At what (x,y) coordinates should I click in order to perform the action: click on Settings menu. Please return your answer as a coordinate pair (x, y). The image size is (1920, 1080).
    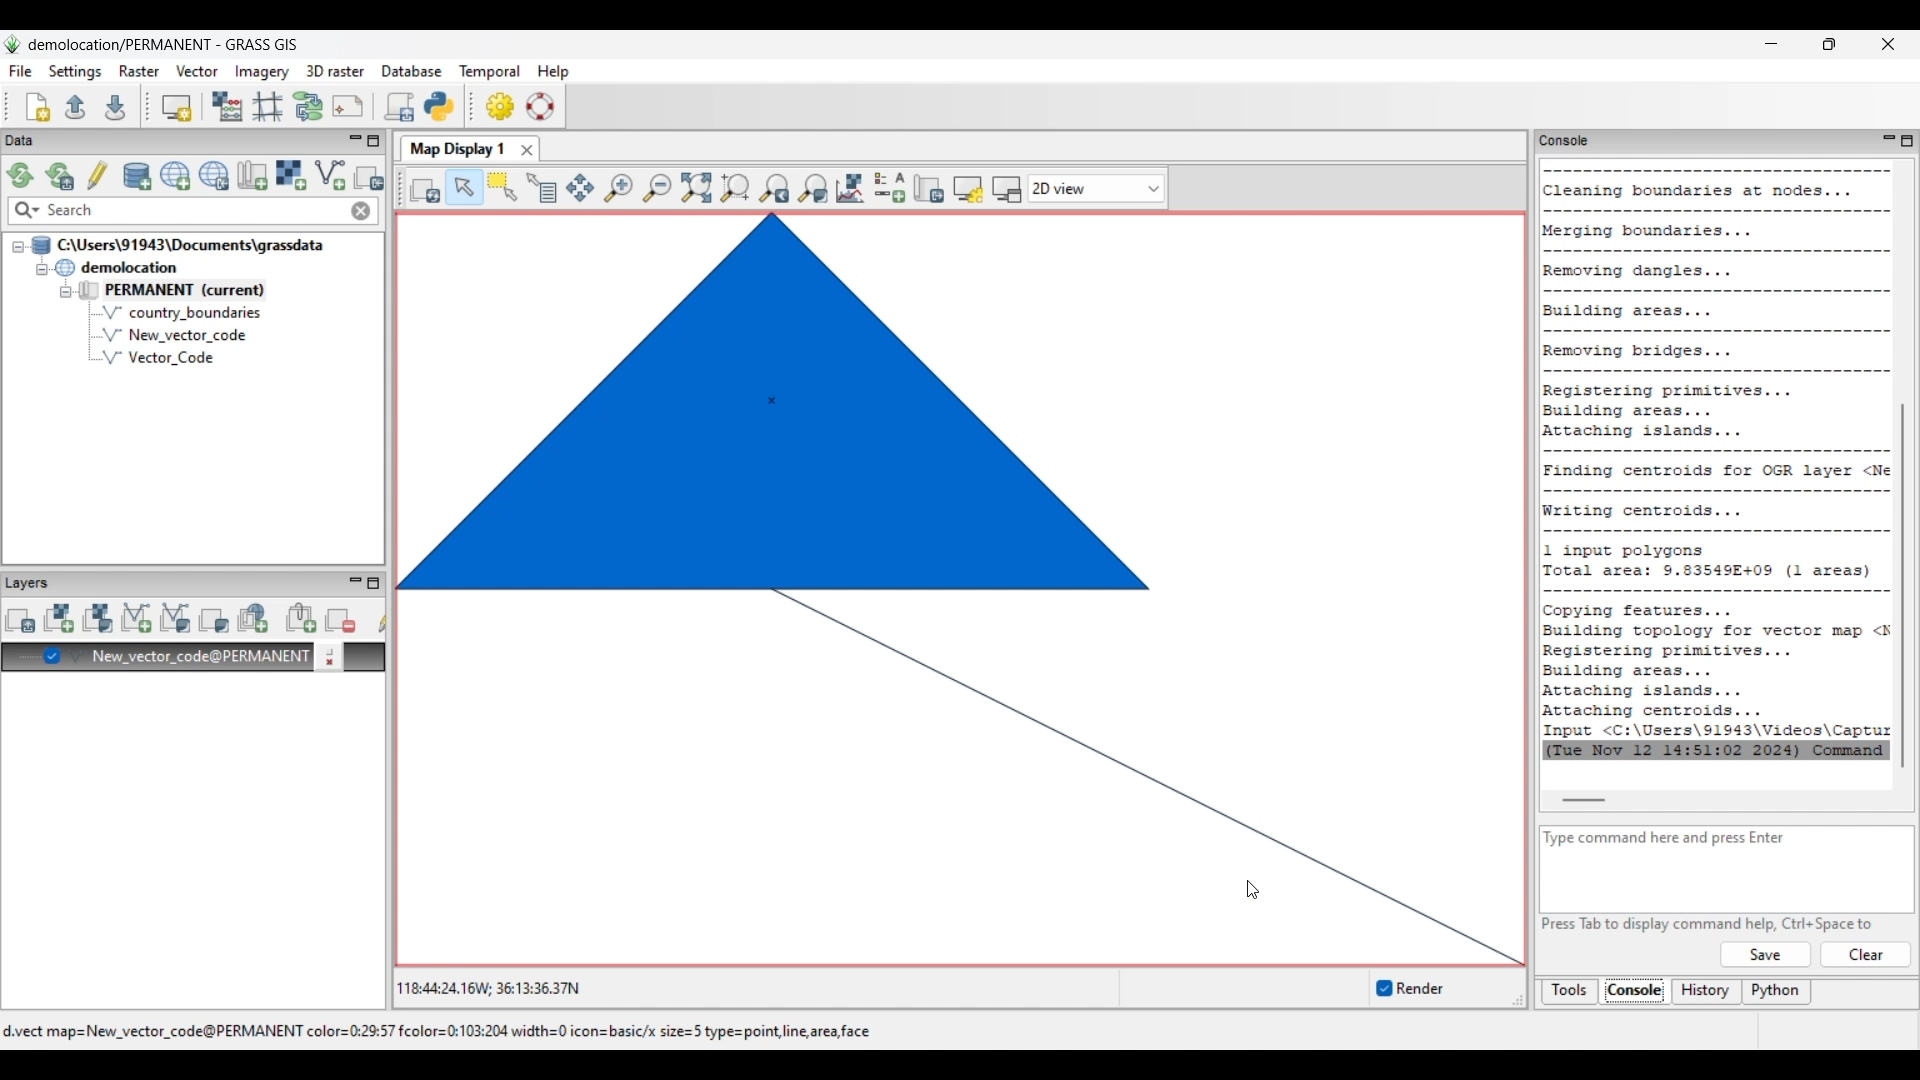
    Looking at the image, I should click on (75, 72).